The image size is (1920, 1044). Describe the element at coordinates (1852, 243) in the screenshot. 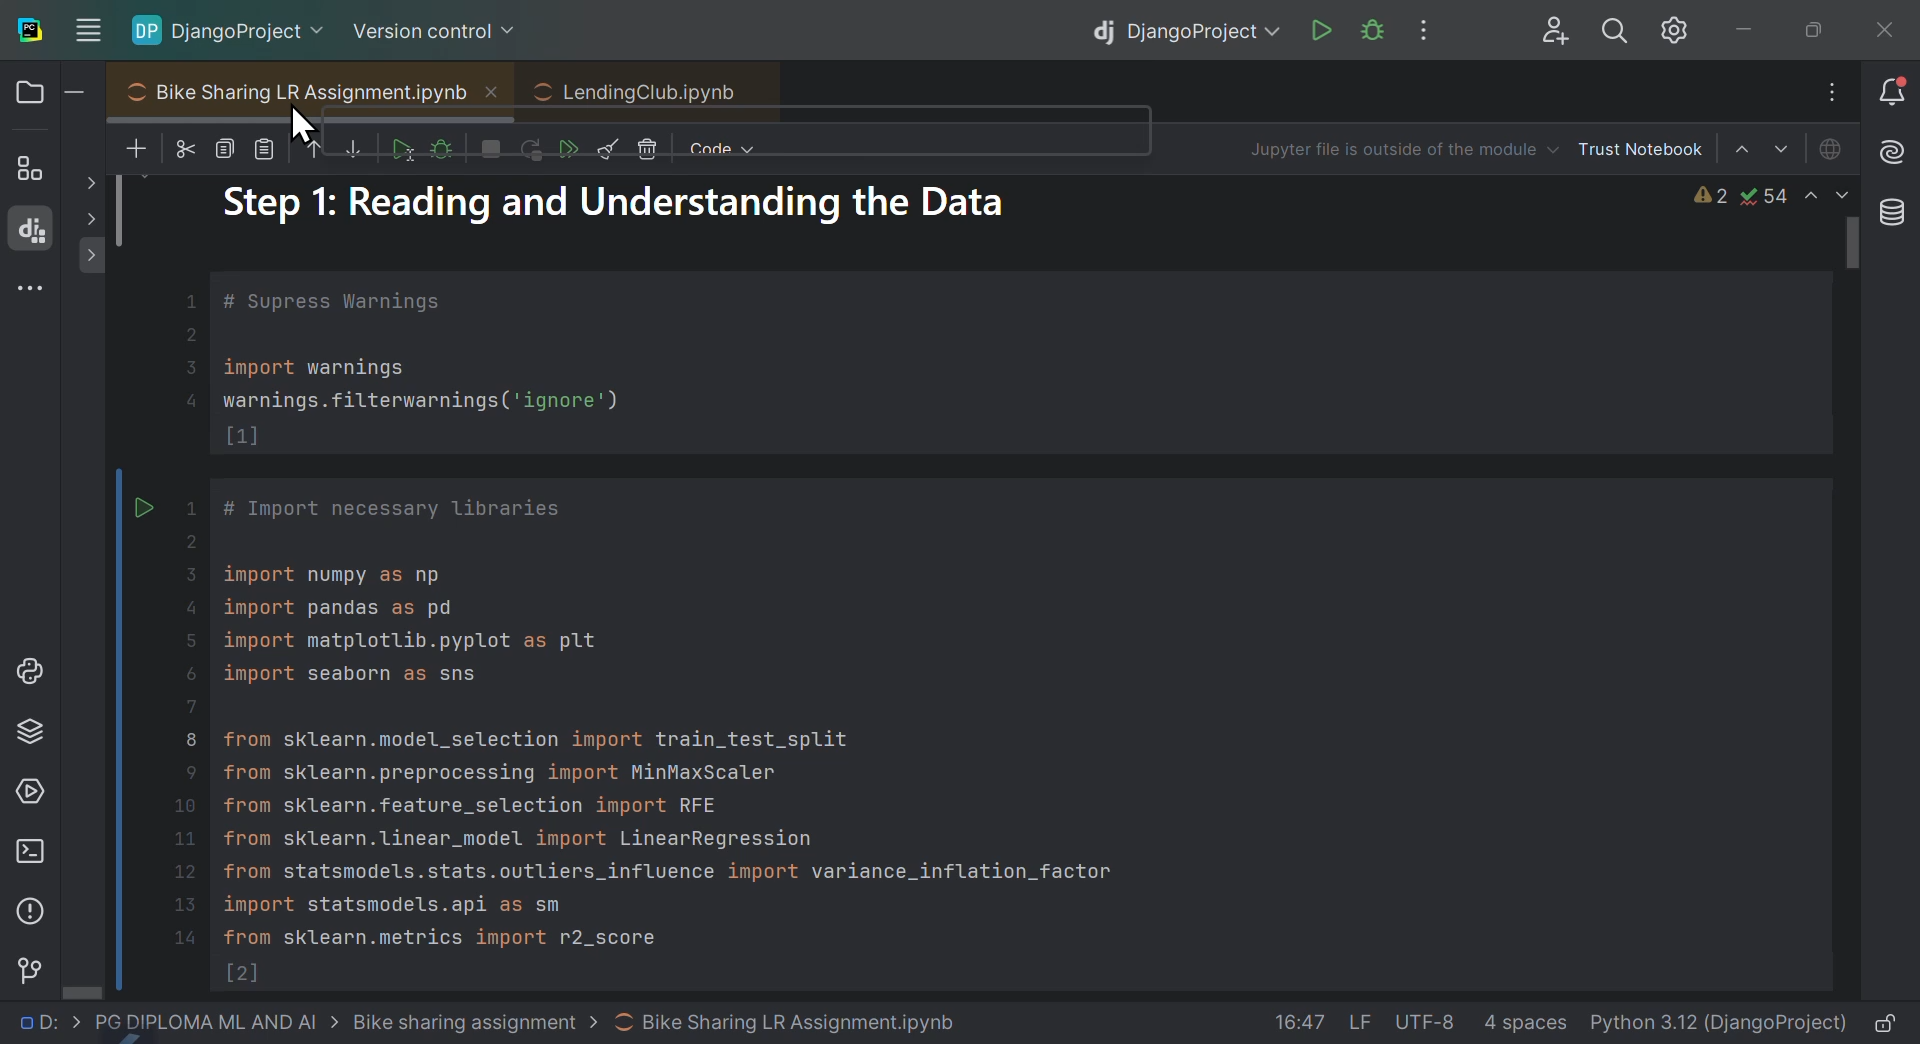

I see `scroll bar` at that location.